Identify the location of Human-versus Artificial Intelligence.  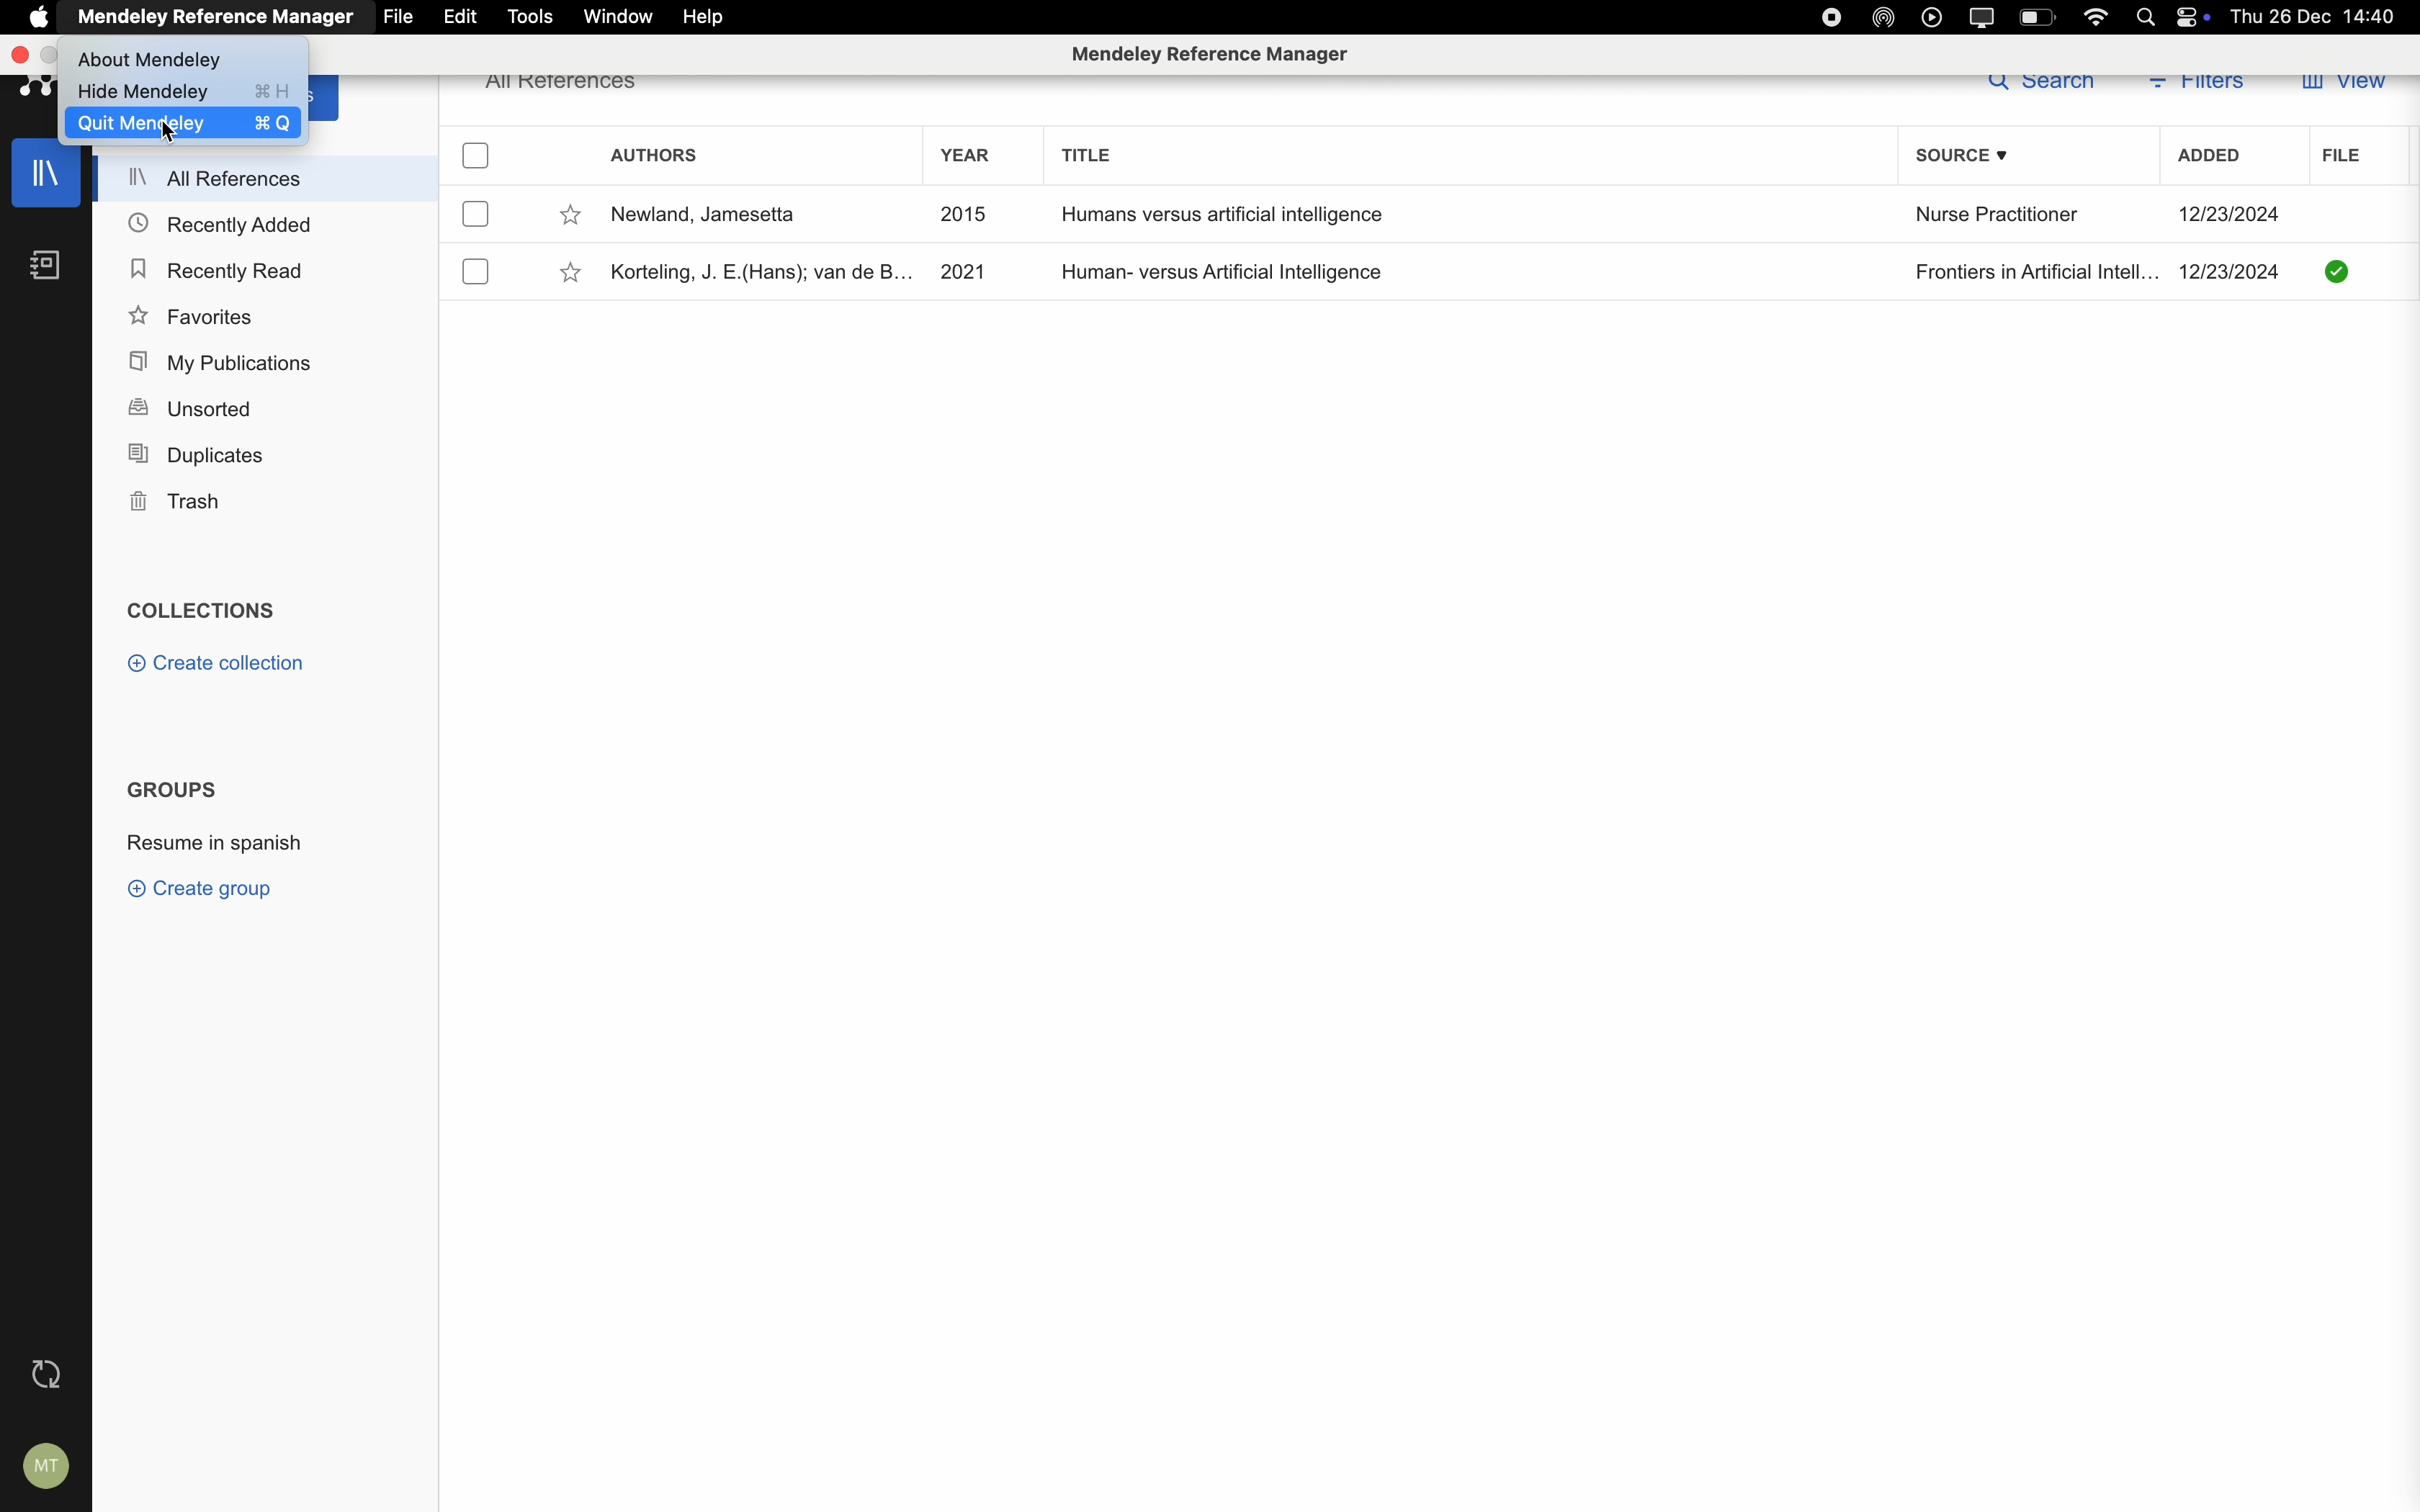
(1227, 272).